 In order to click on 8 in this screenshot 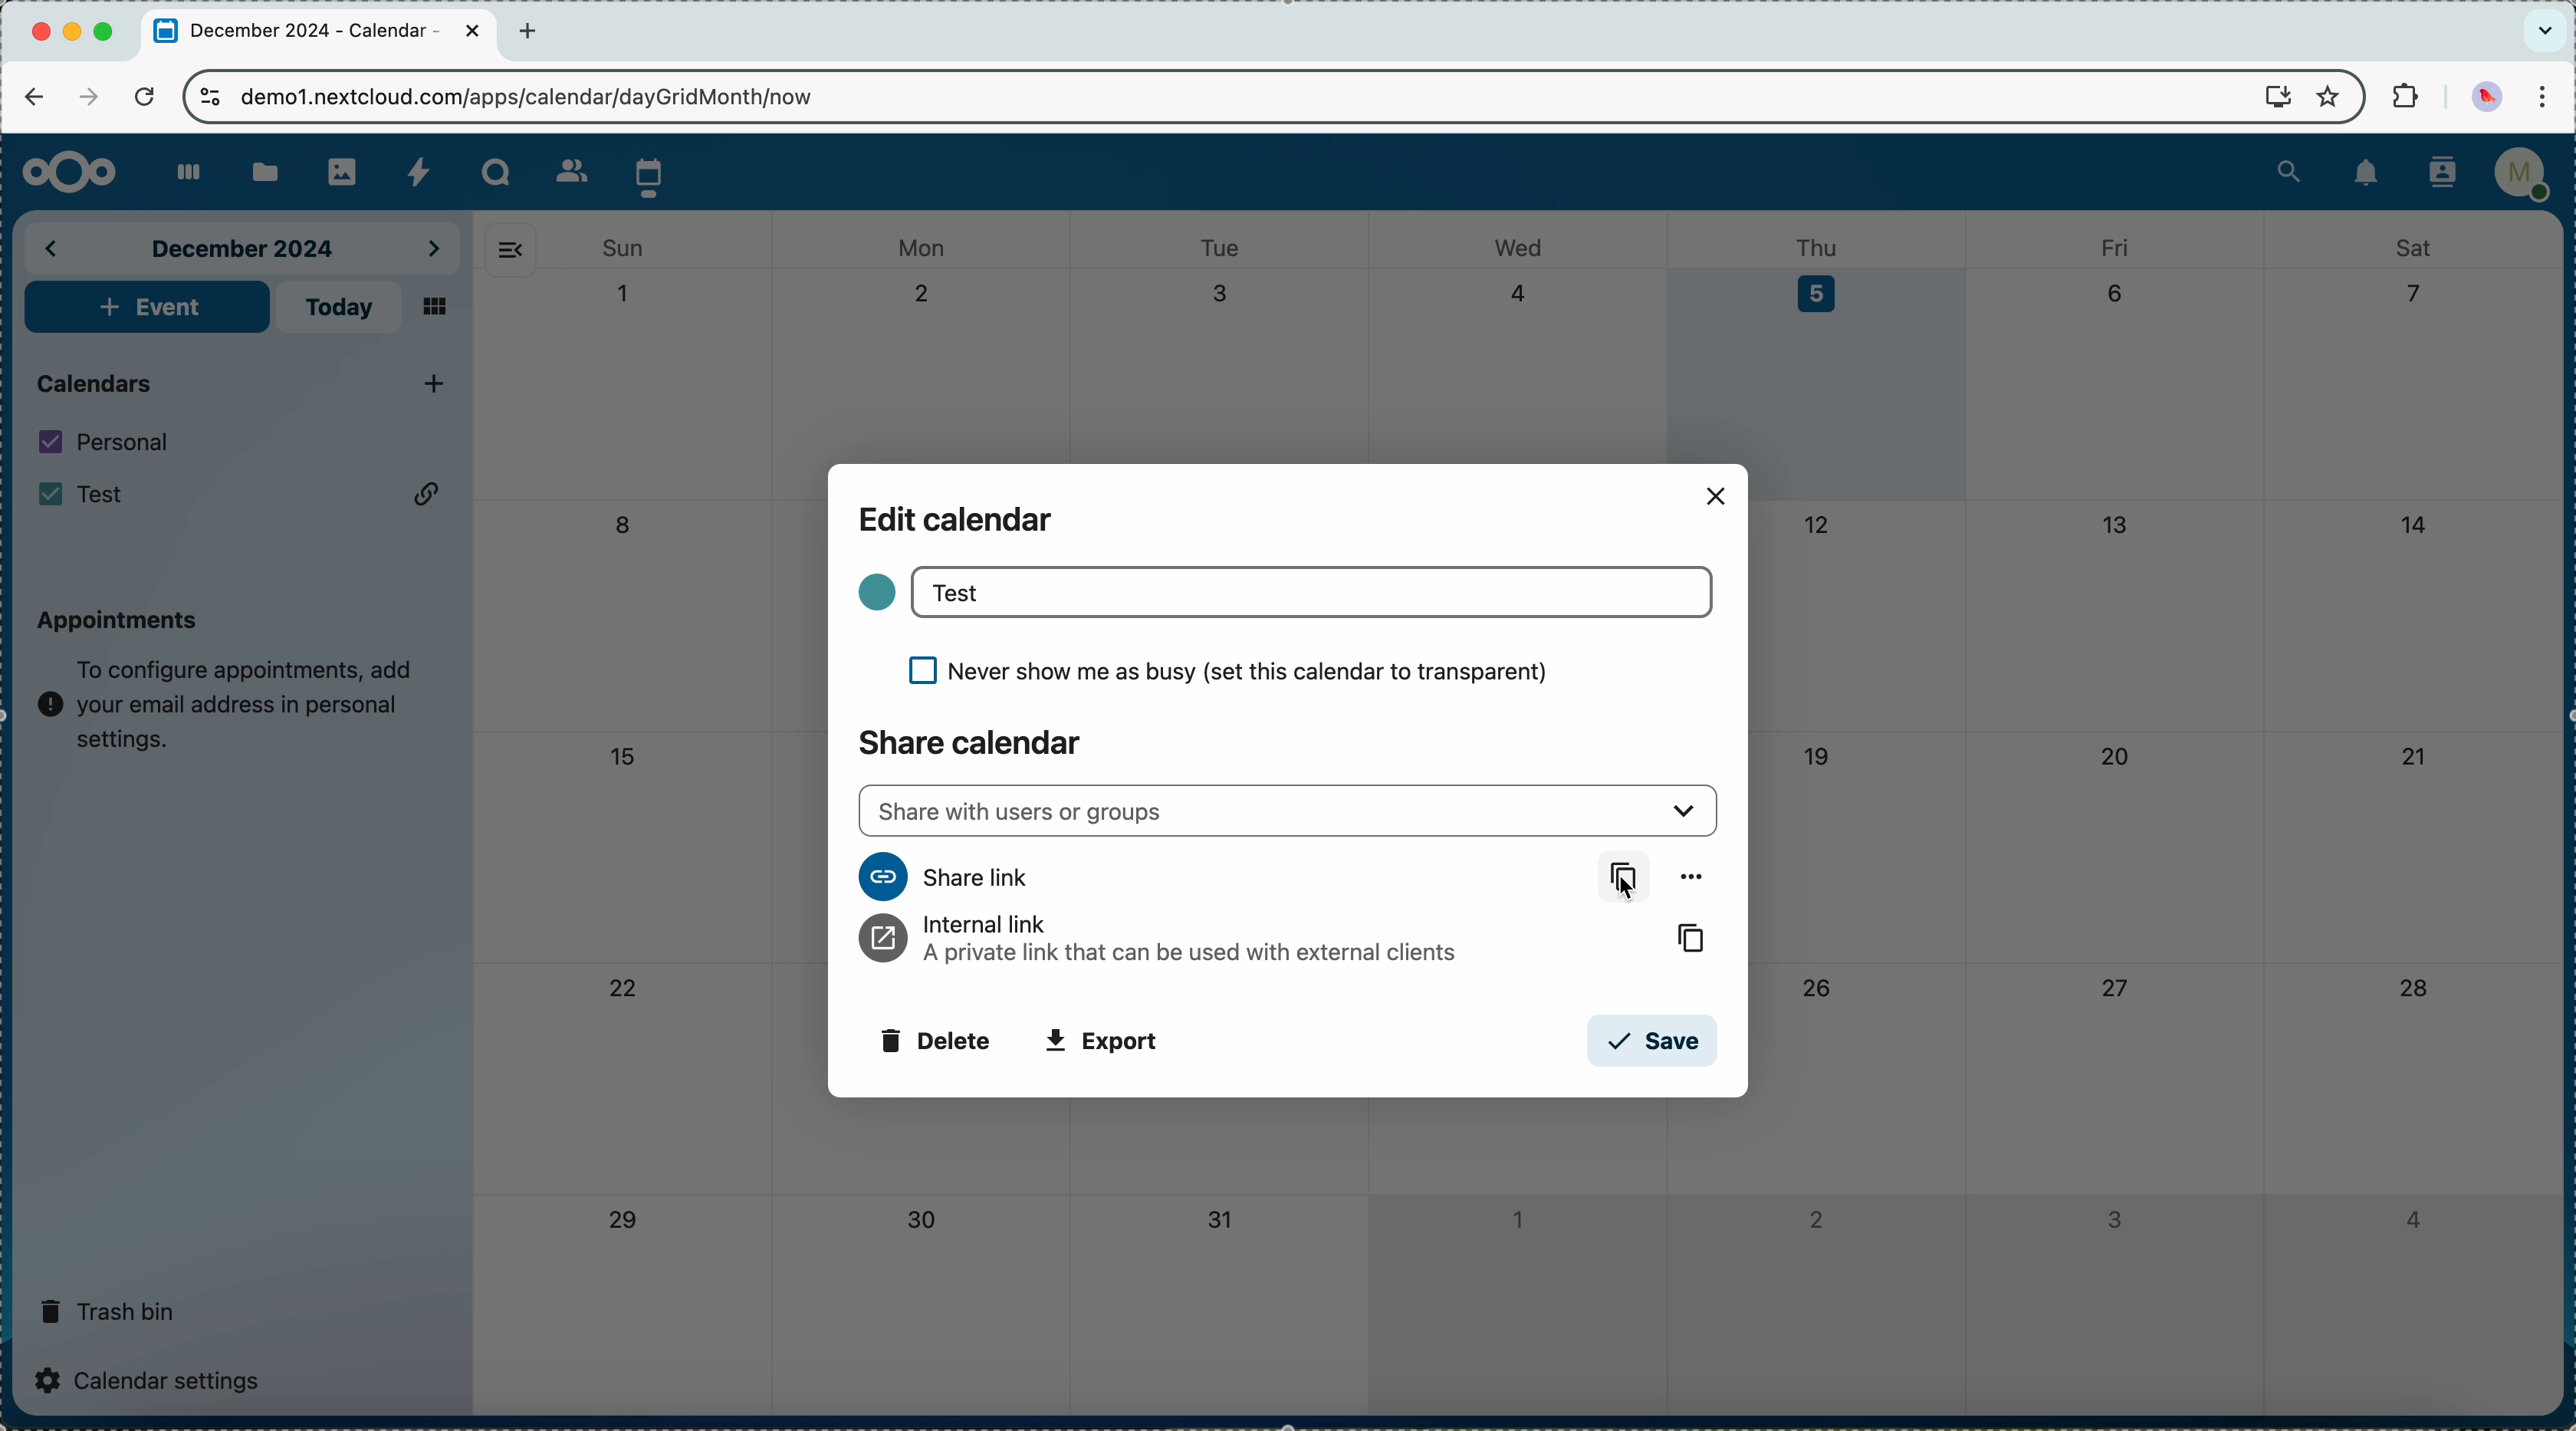, I will do `click(623, 527)`.